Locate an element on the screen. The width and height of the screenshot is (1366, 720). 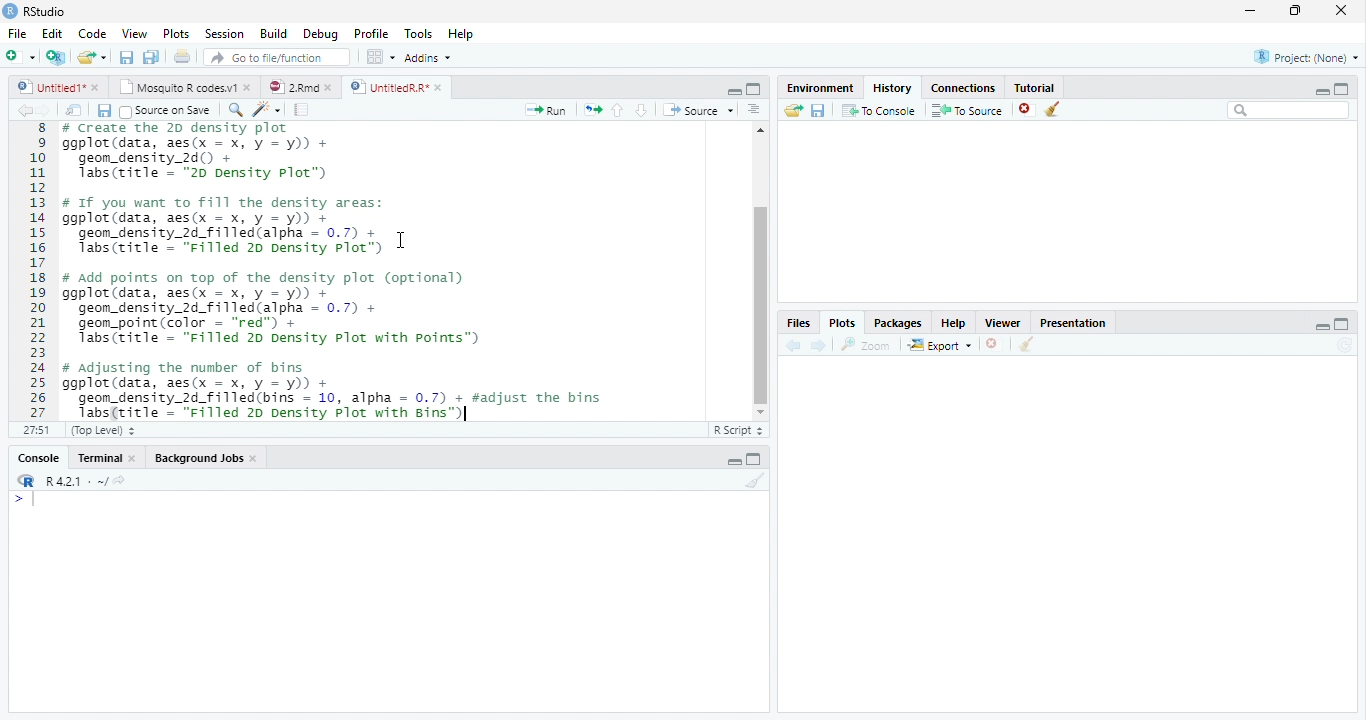
History is located at coordinates (892, 88).